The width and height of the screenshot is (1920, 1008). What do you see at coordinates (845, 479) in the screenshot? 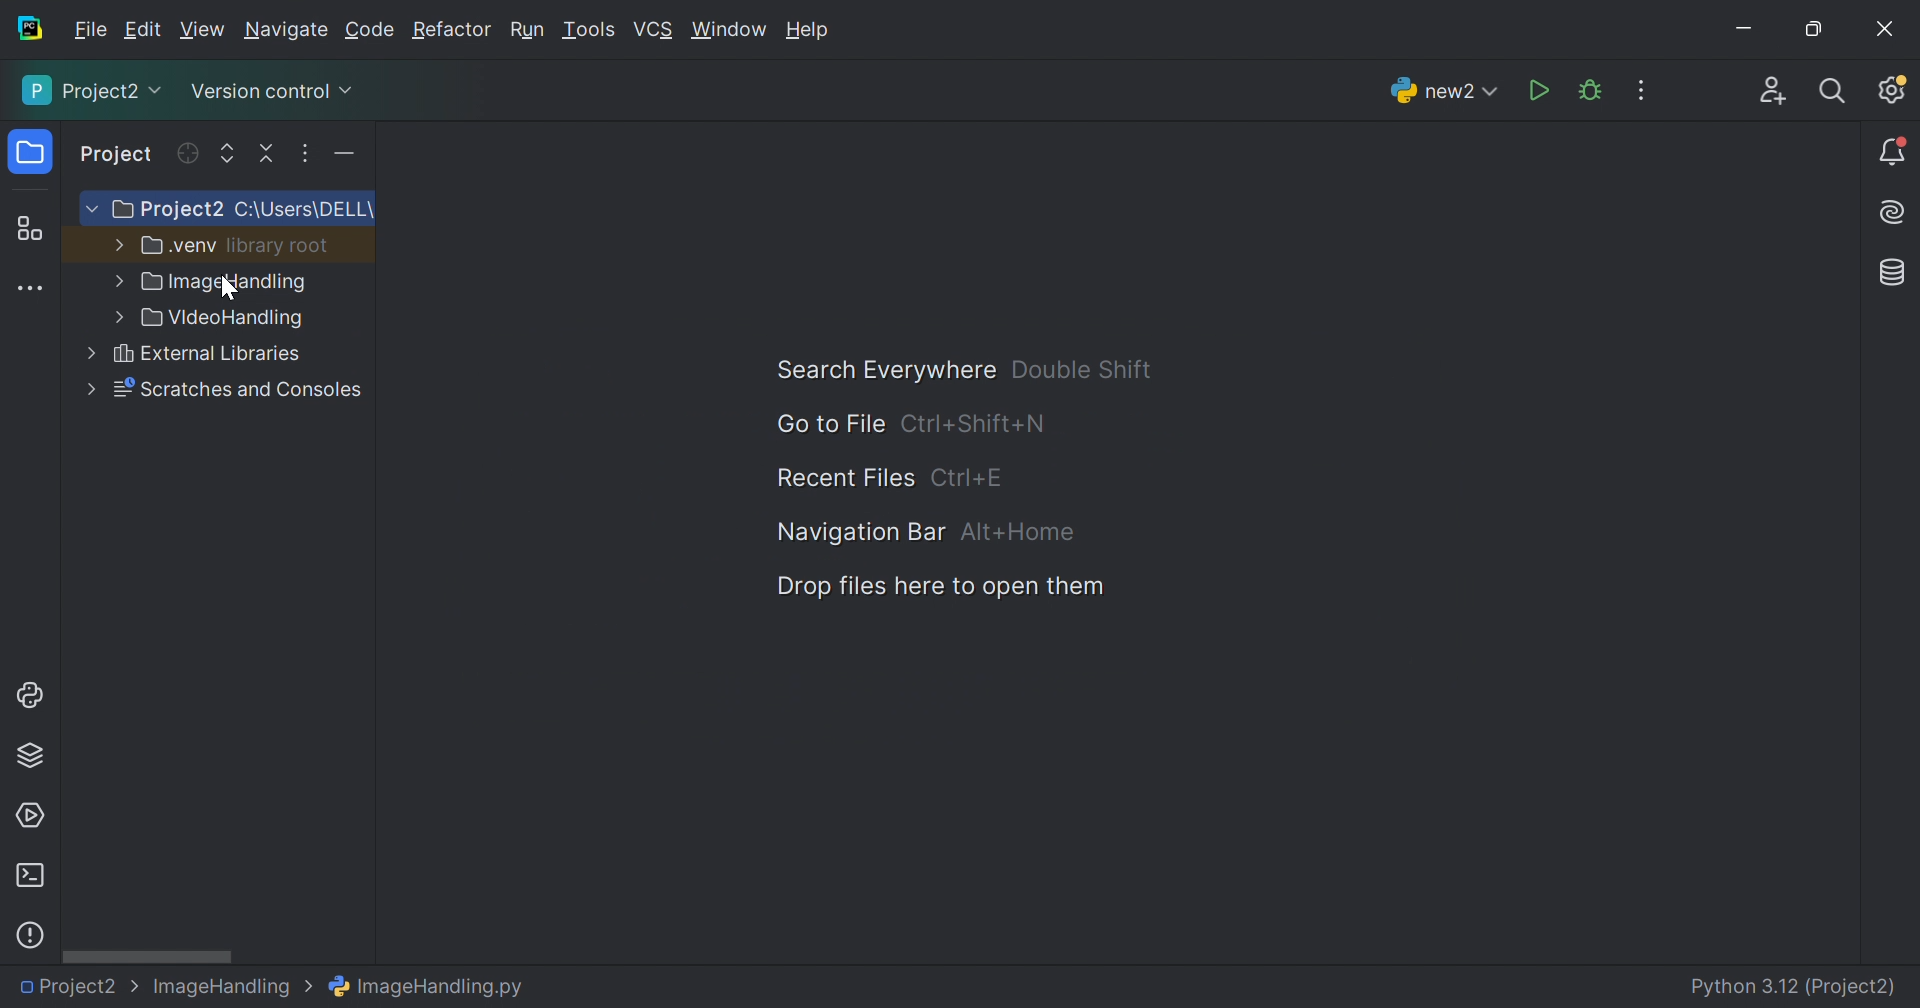
I see `Recent Files` at bounding box center [845, 479].